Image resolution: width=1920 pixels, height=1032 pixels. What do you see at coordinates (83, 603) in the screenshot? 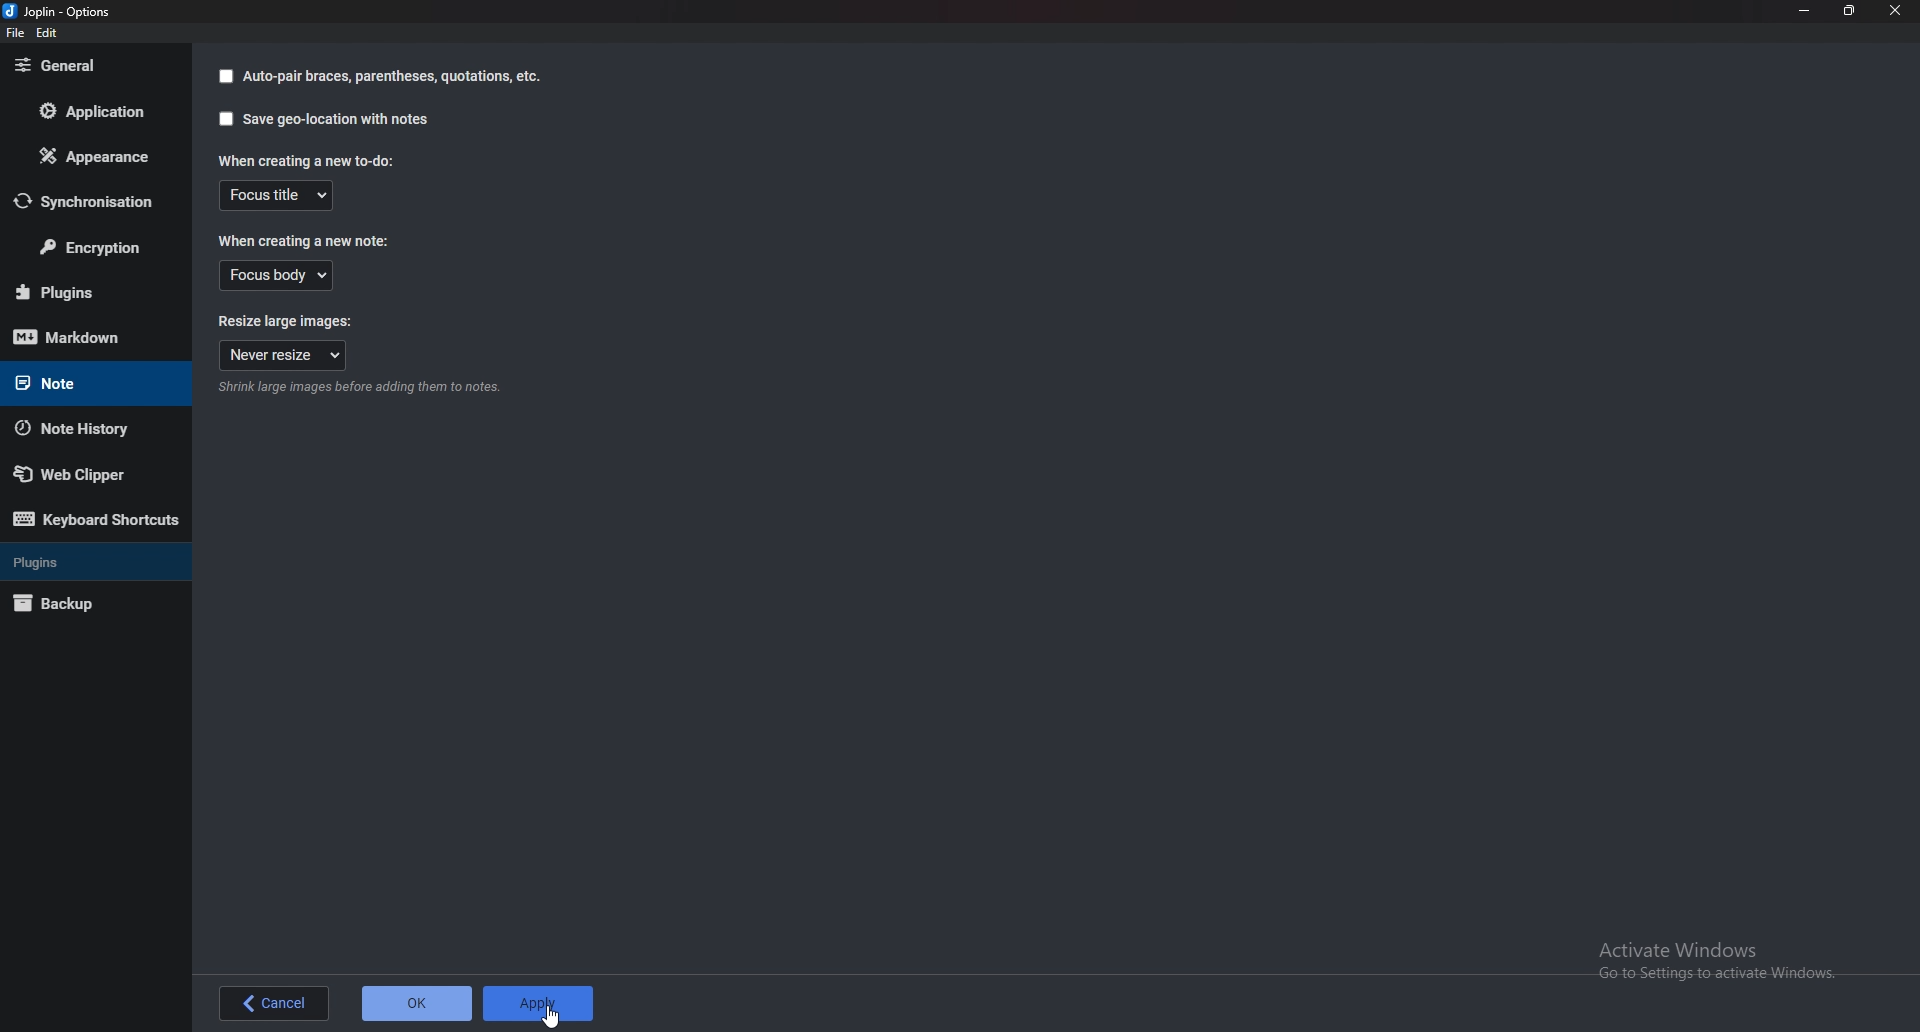
I see `Back up` at bounding box center [83, 603].